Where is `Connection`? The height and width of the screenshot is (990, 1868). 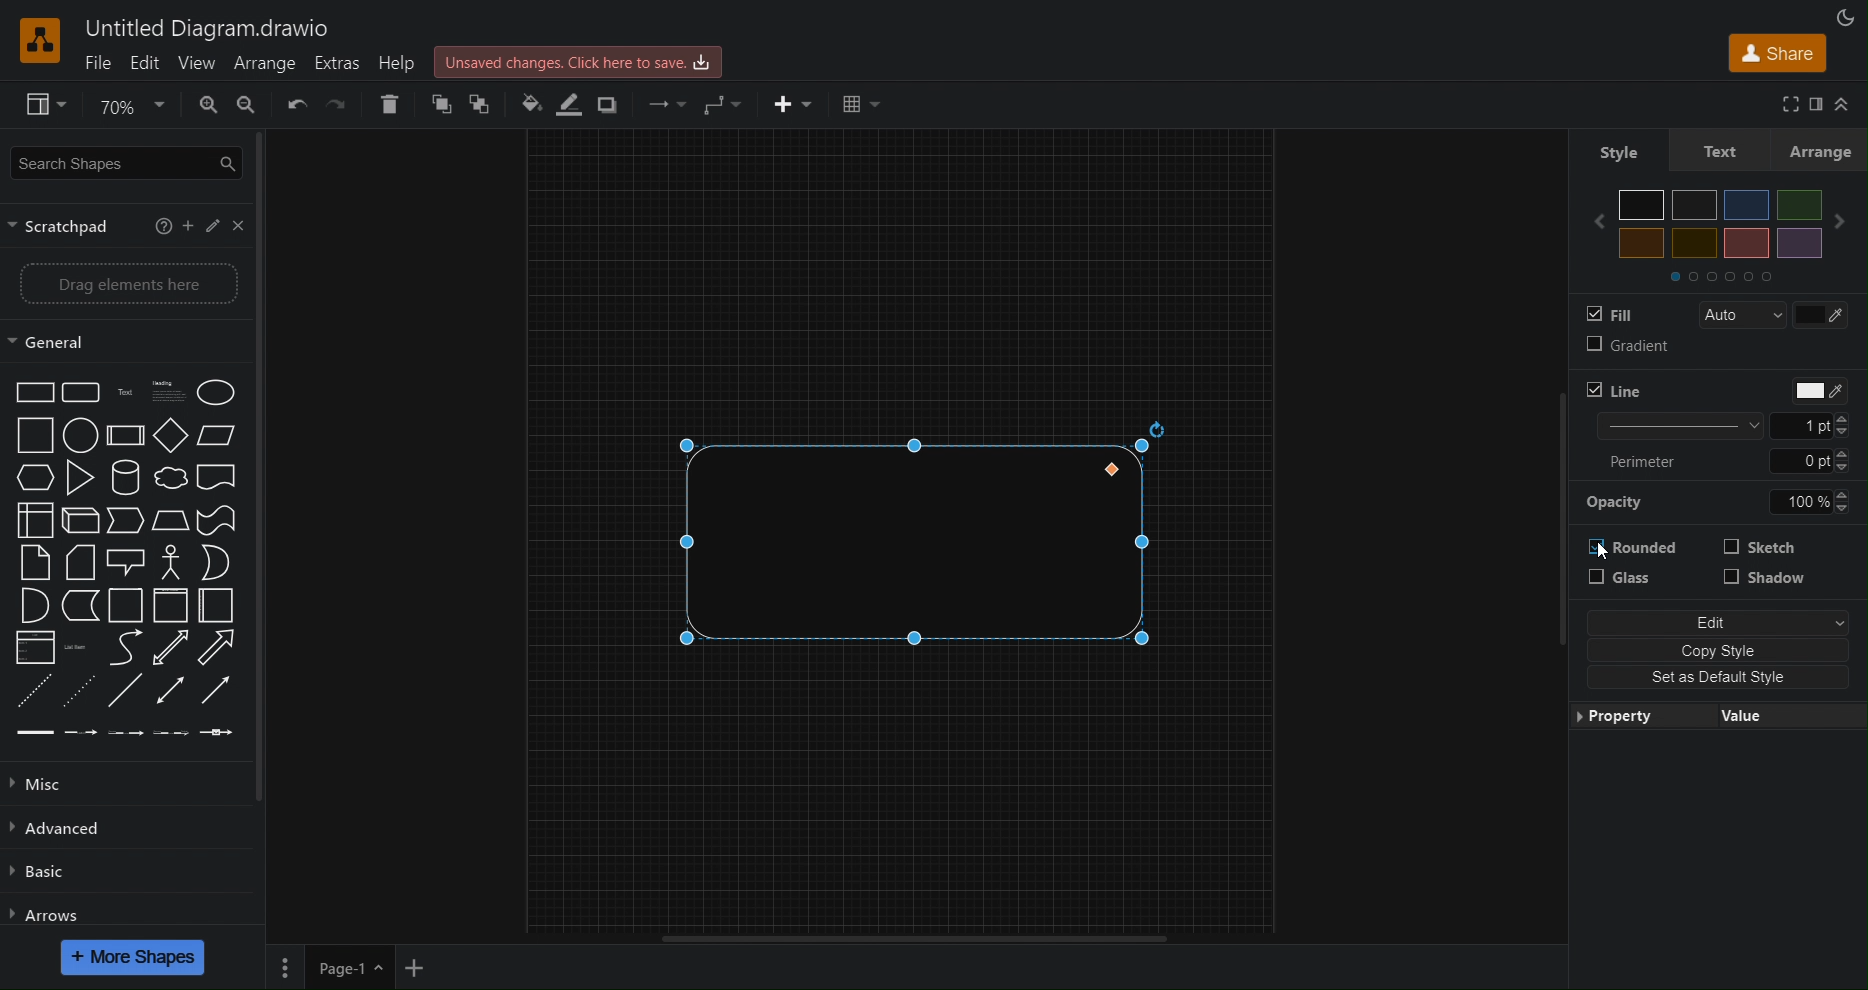 Connection is located at coordinates (661, 103).